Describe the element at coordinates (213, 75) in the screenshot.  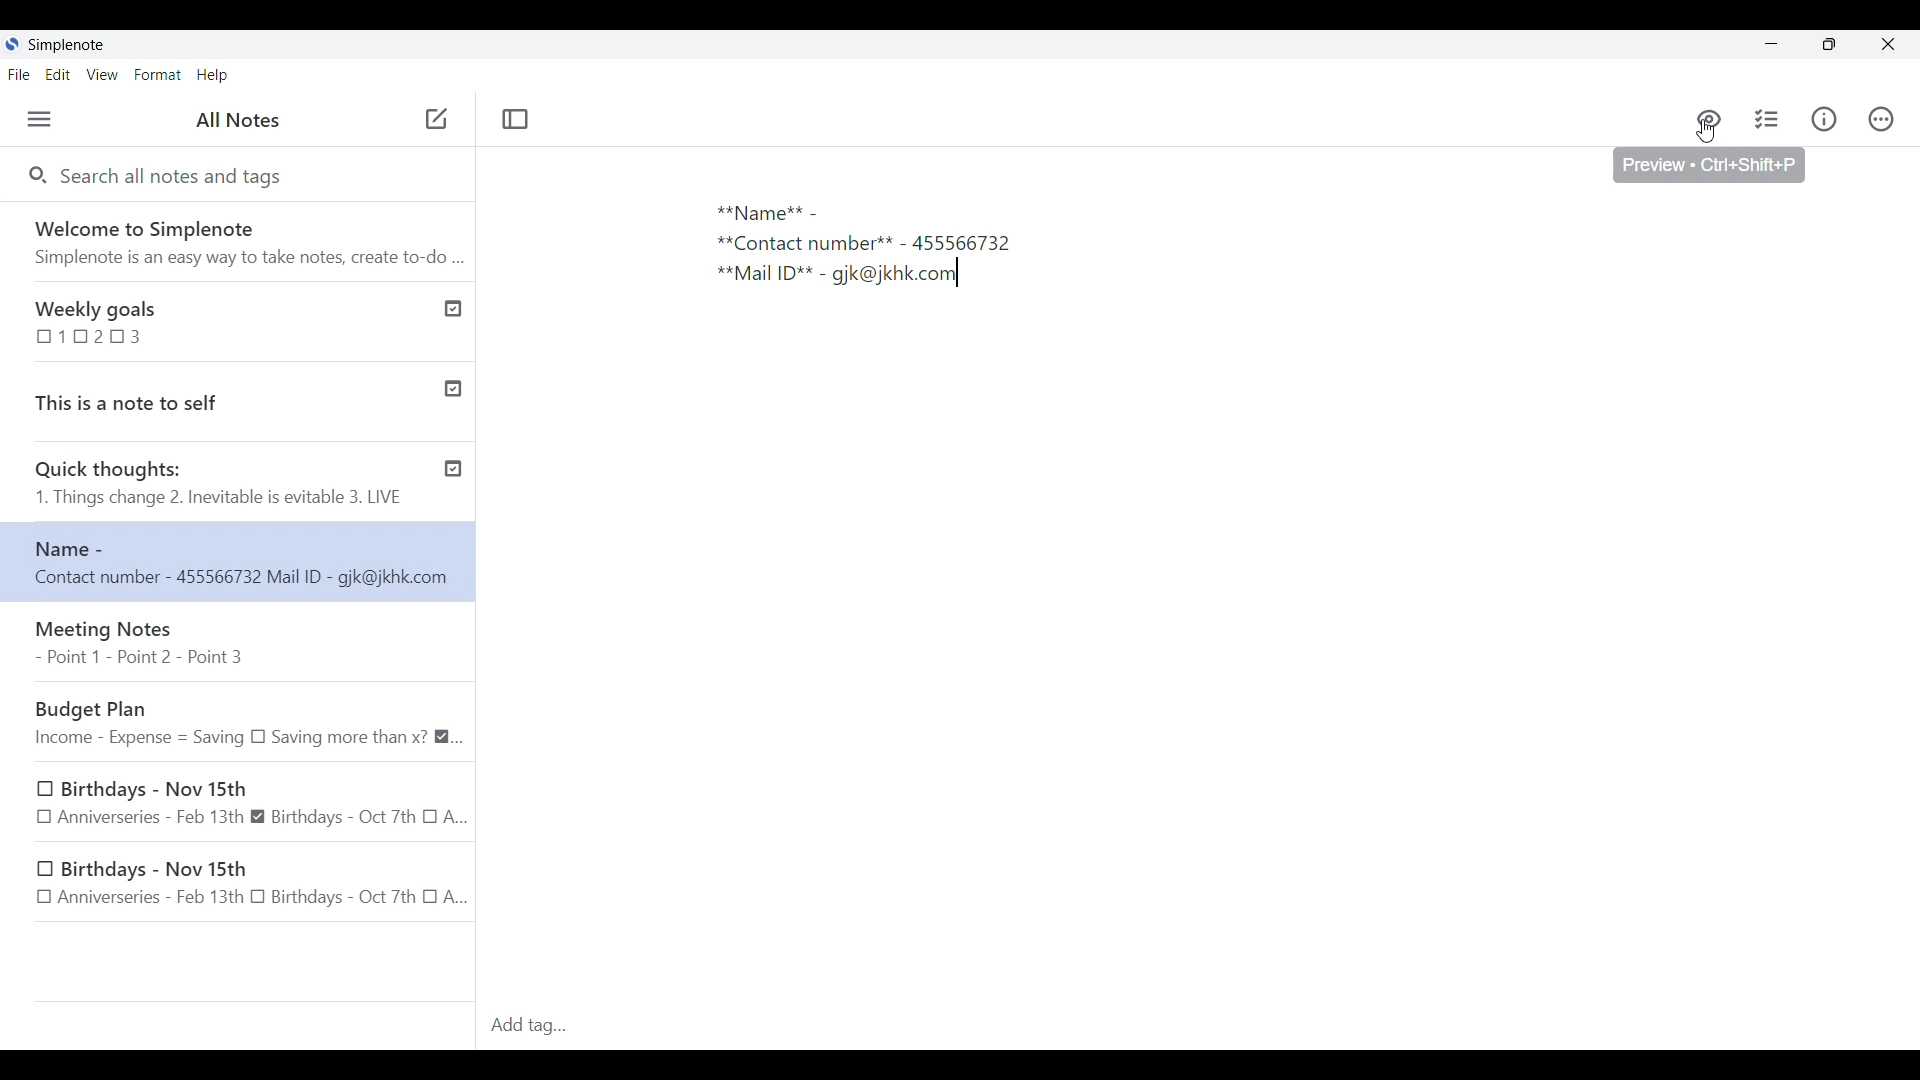
I see `Help menu` at that location.